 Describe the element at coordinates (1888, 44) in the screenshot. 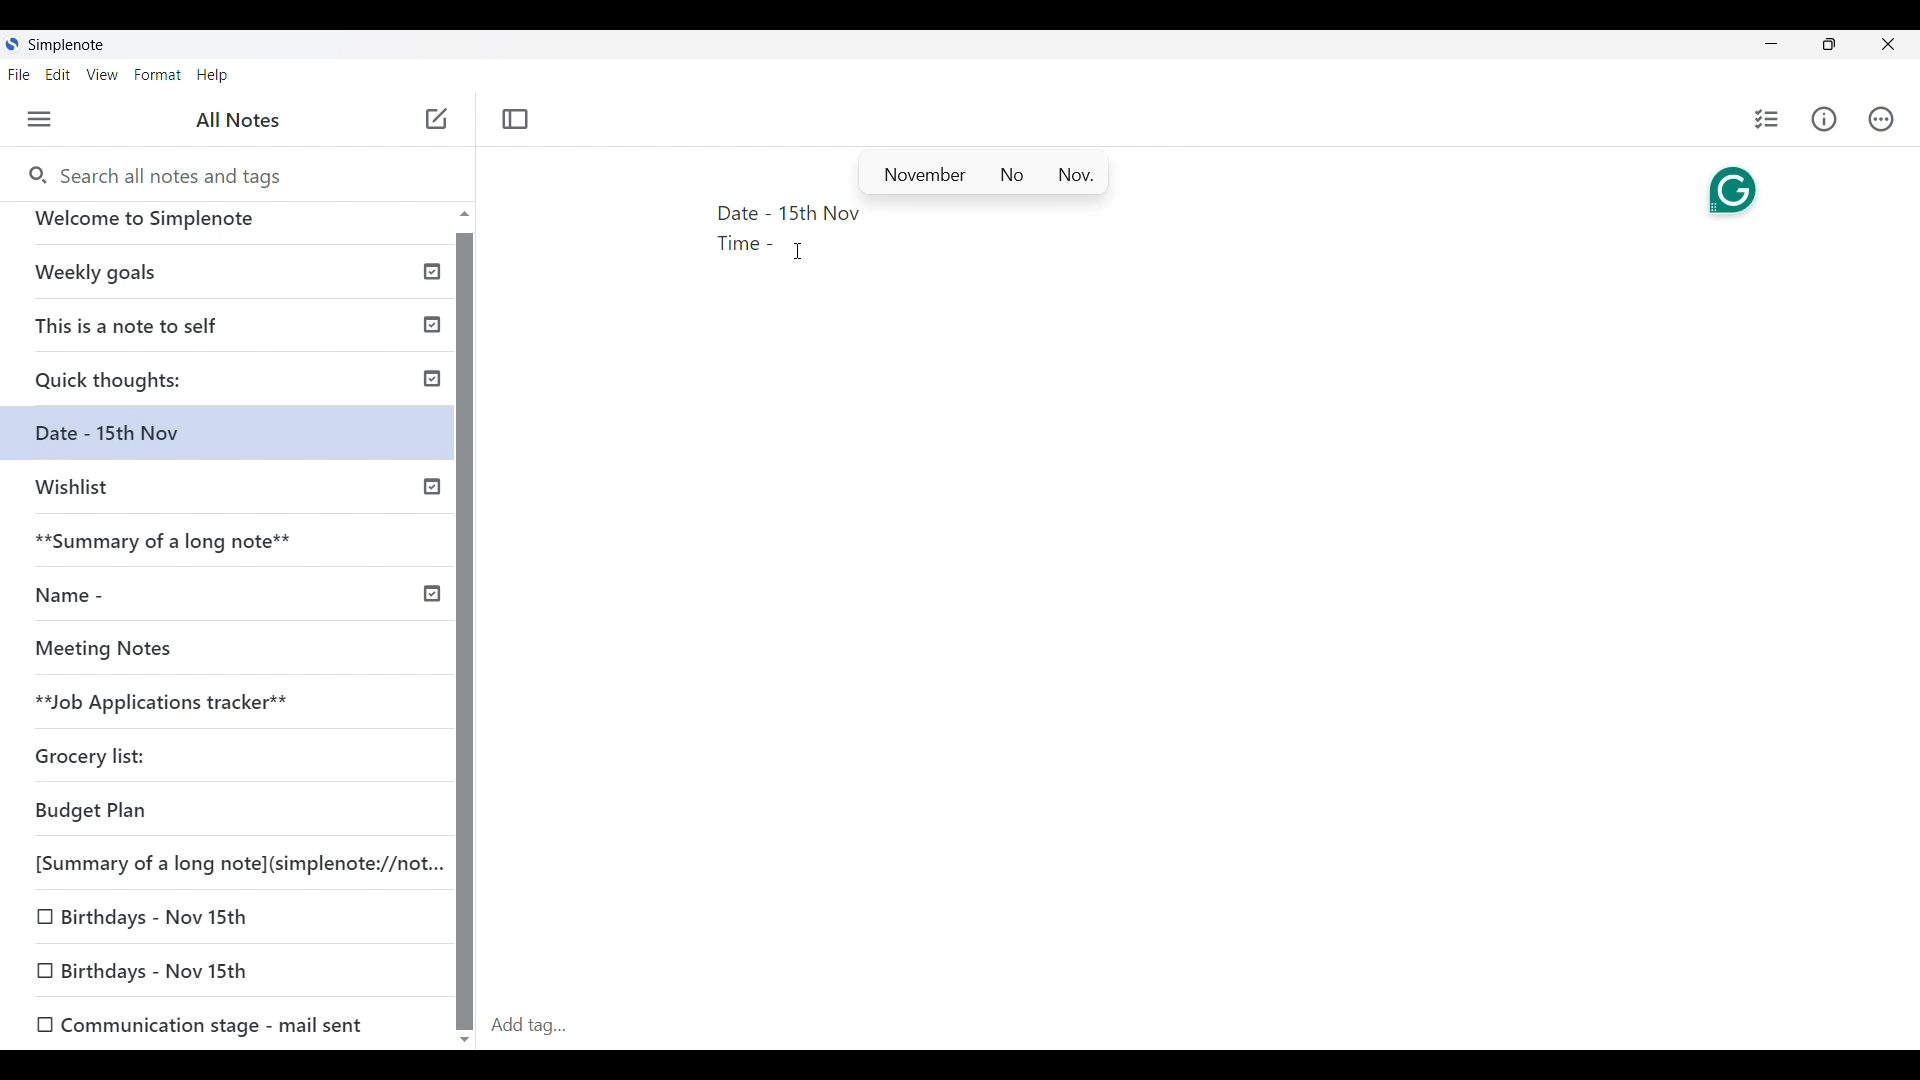

I see `Close interface` at that location.